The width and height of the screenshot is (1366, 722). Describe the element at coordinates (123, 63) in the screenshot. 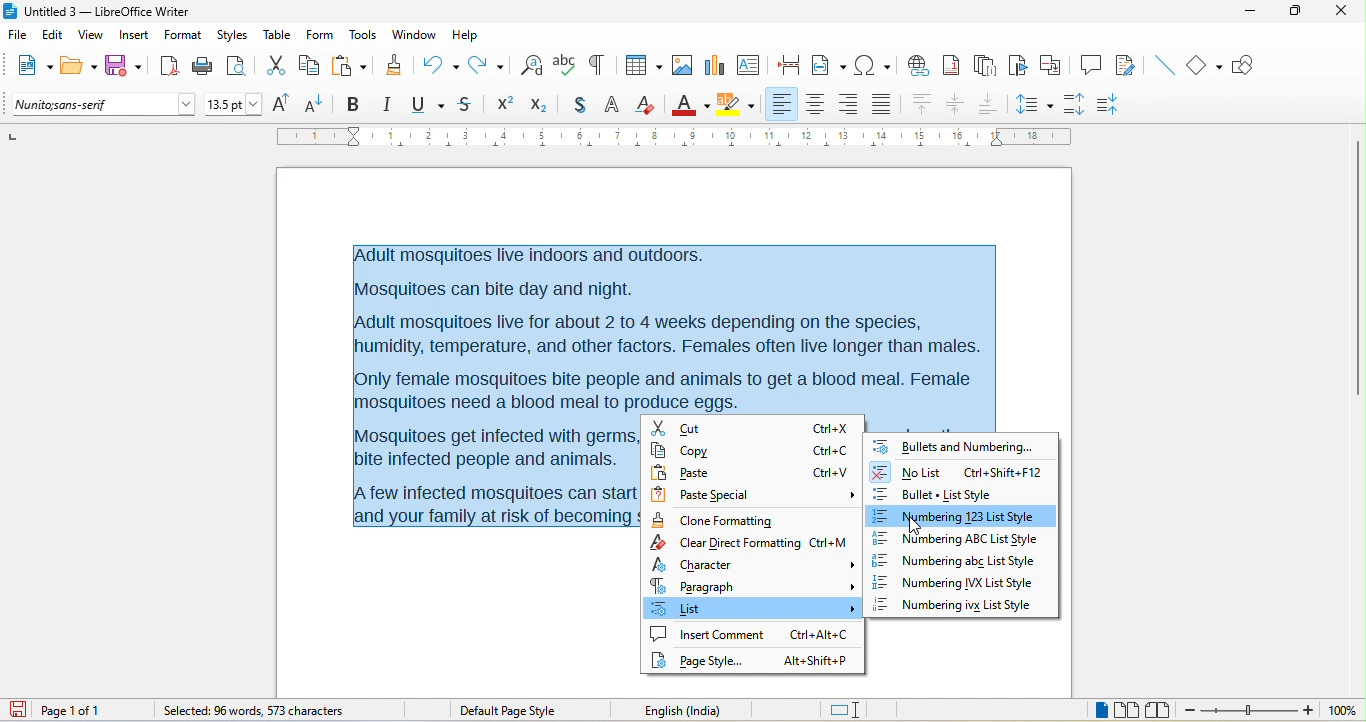

I see `save` at that location.